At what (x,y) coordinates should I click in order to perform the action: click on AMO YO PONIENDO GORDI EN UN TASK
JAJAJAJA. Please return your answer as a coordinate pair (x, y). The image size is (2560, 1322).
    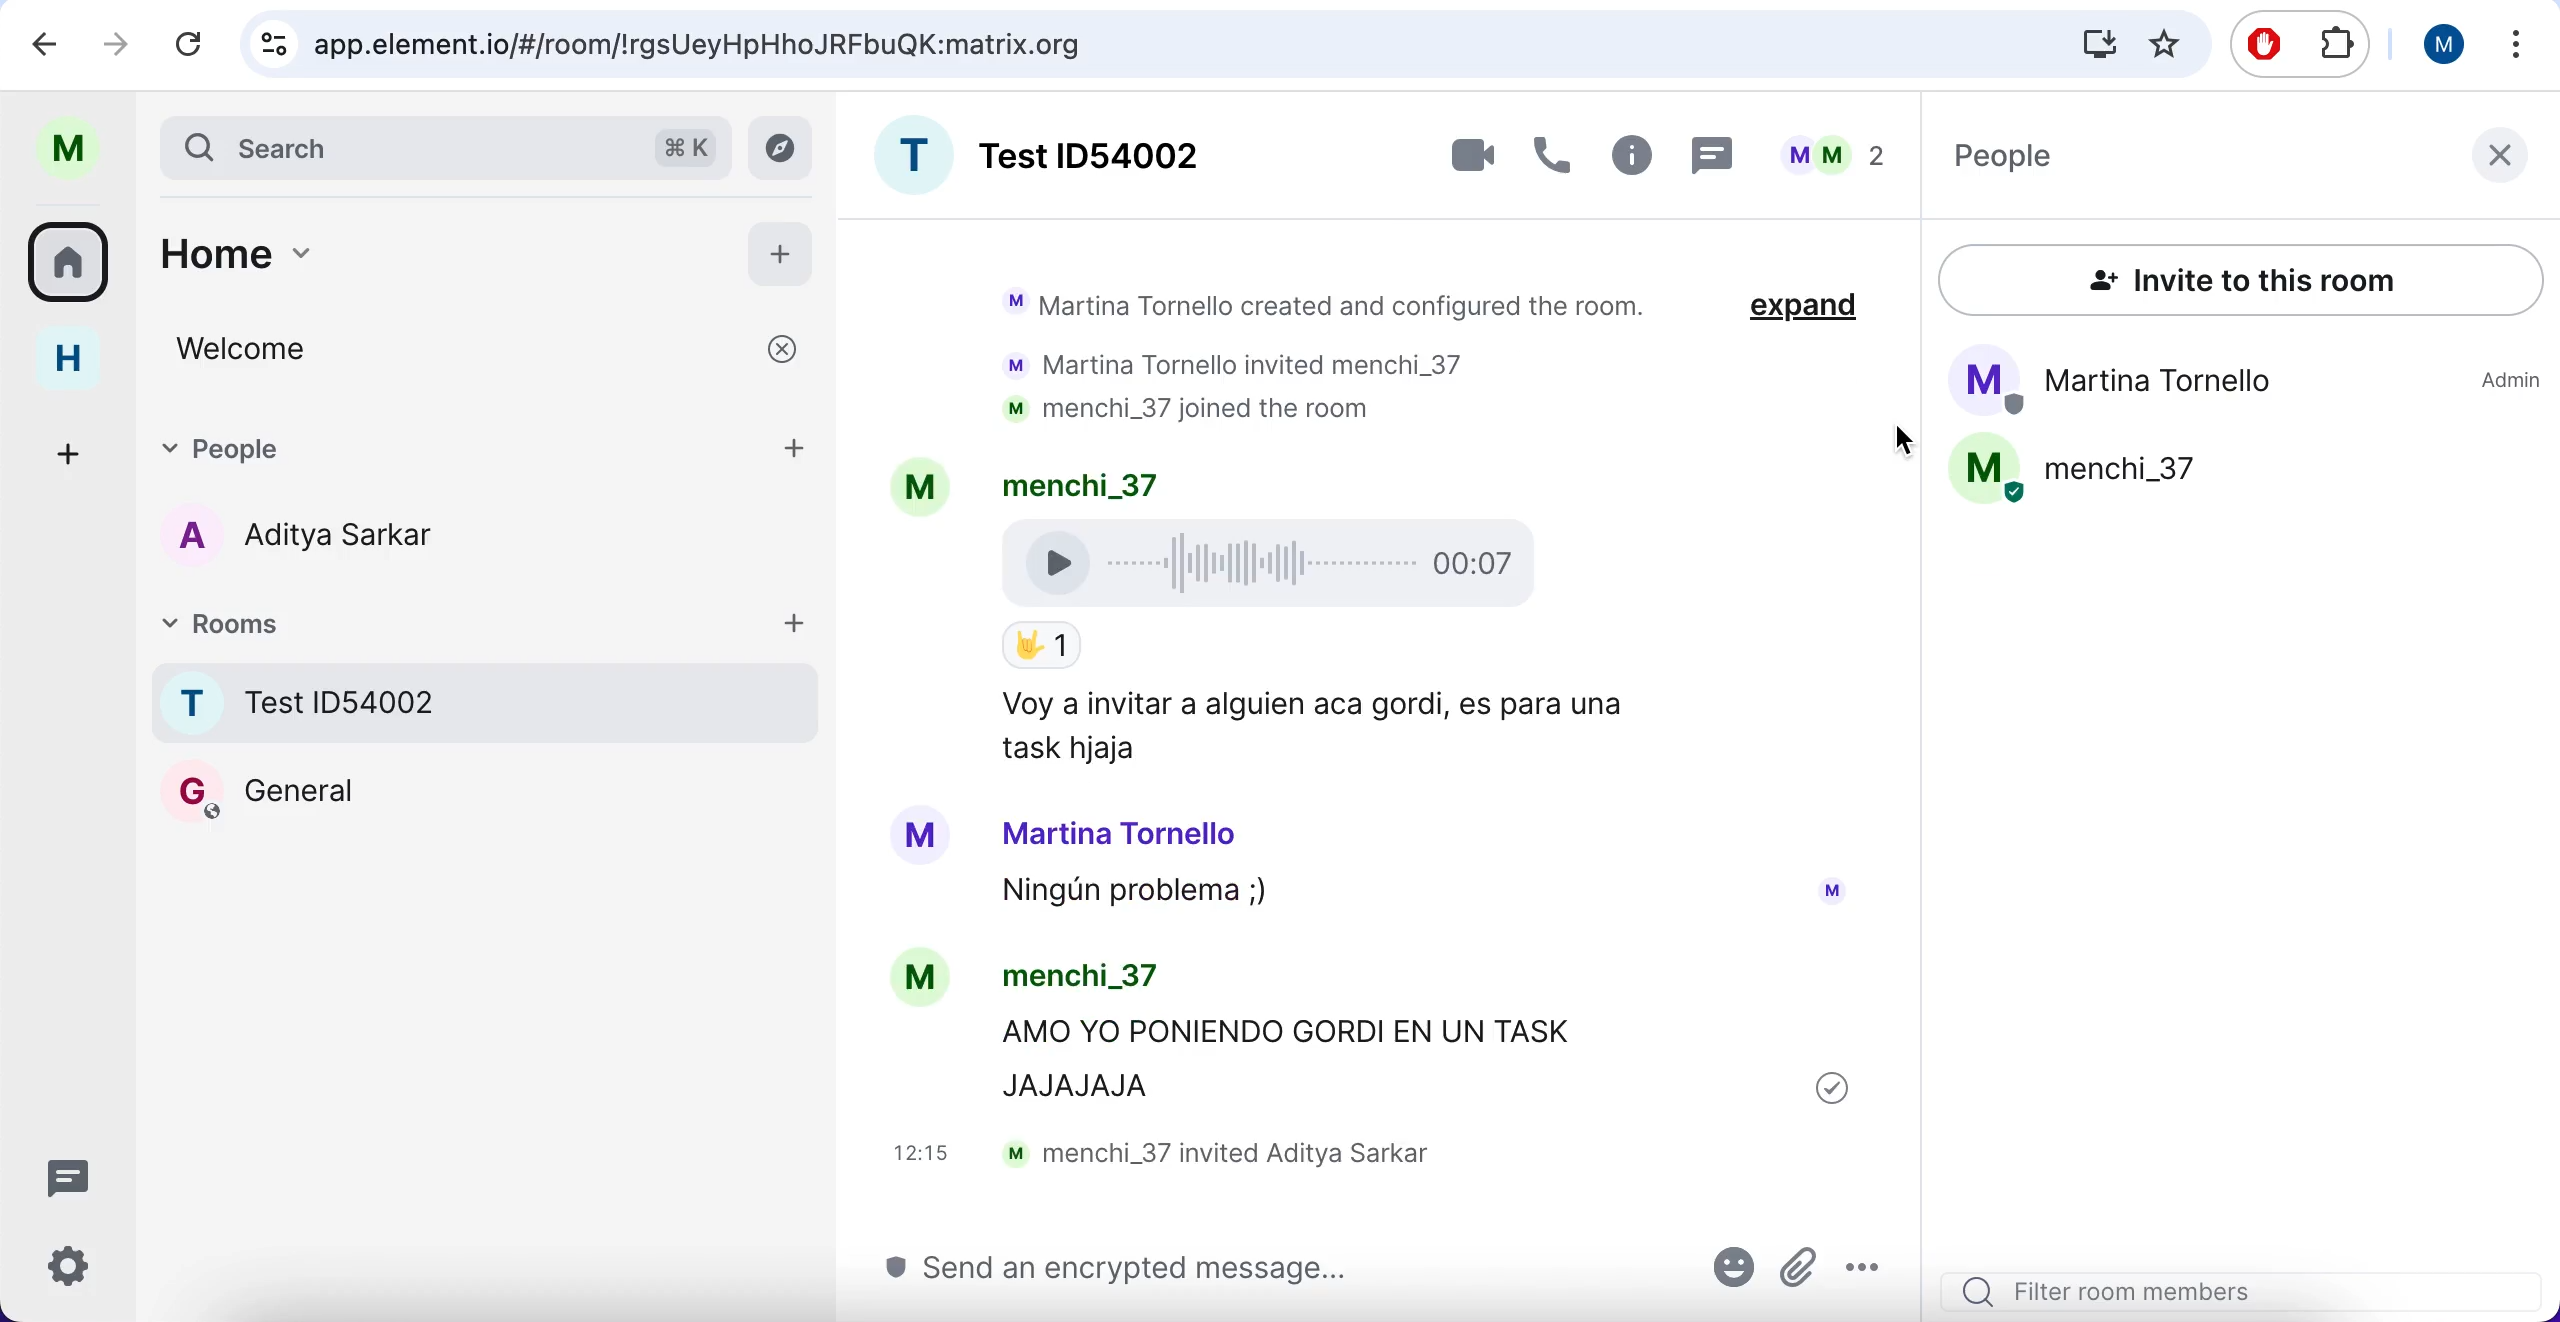
    Looking at the image, I should click on (1336, 1063).